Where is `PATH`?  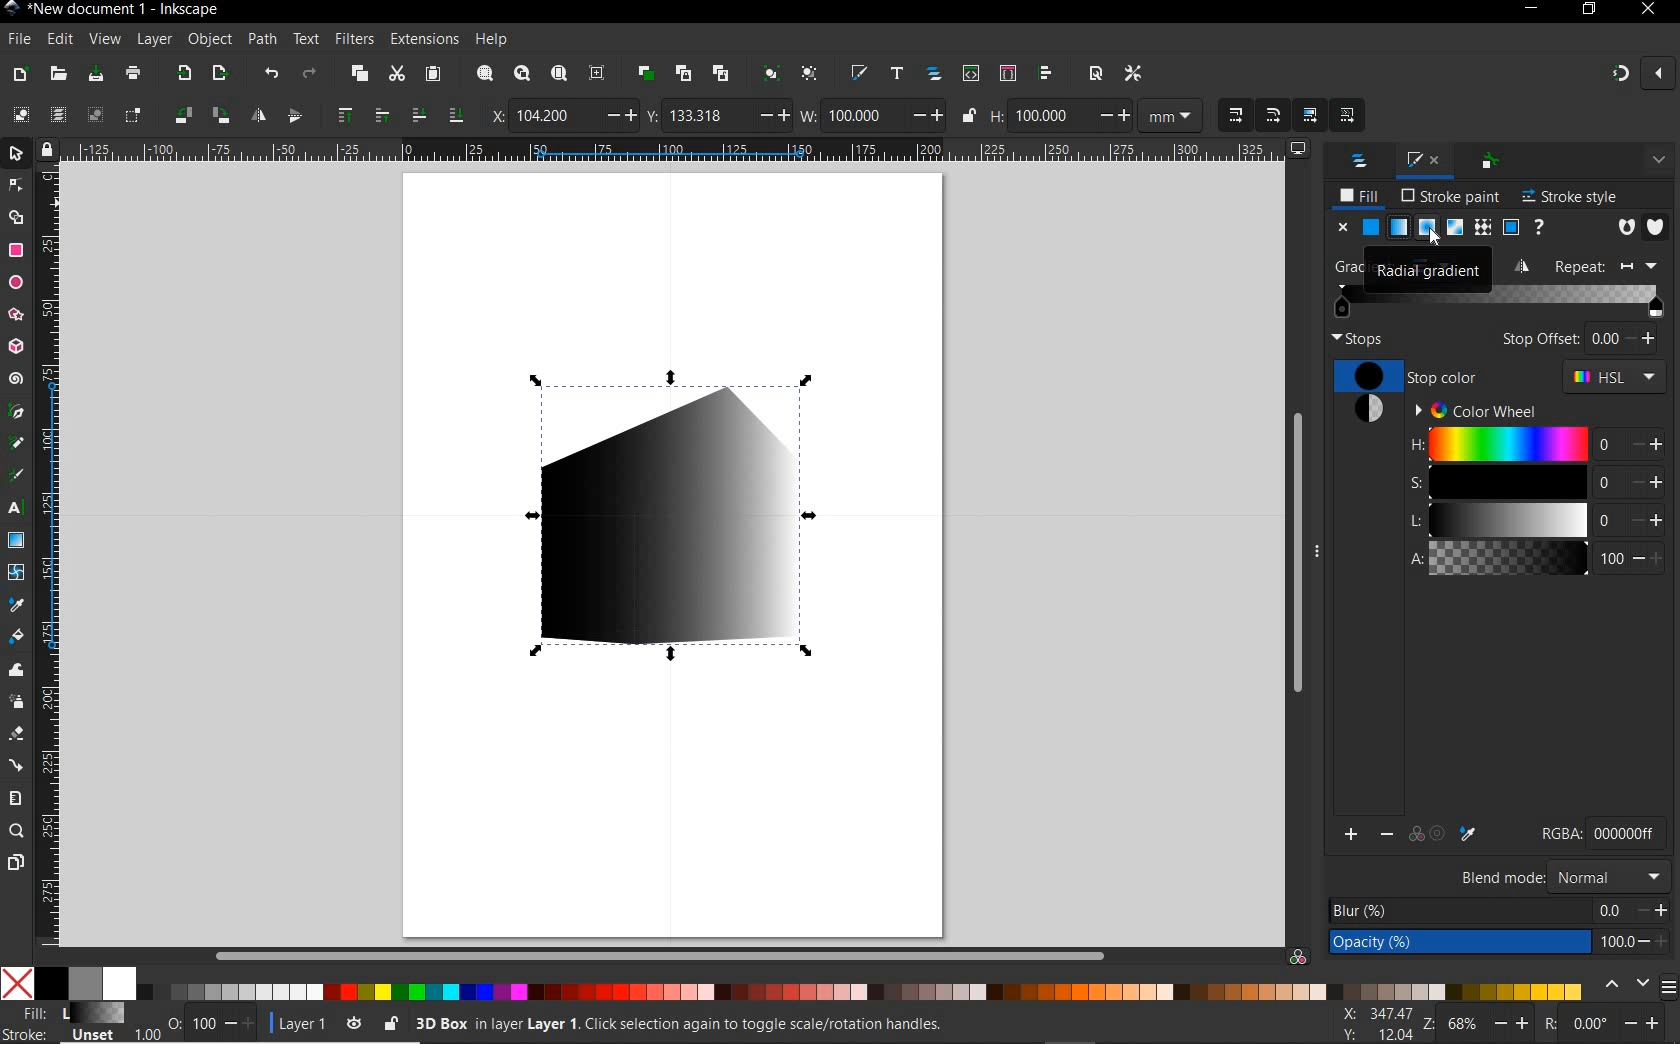
PATH is located at coordinates (263, 40).